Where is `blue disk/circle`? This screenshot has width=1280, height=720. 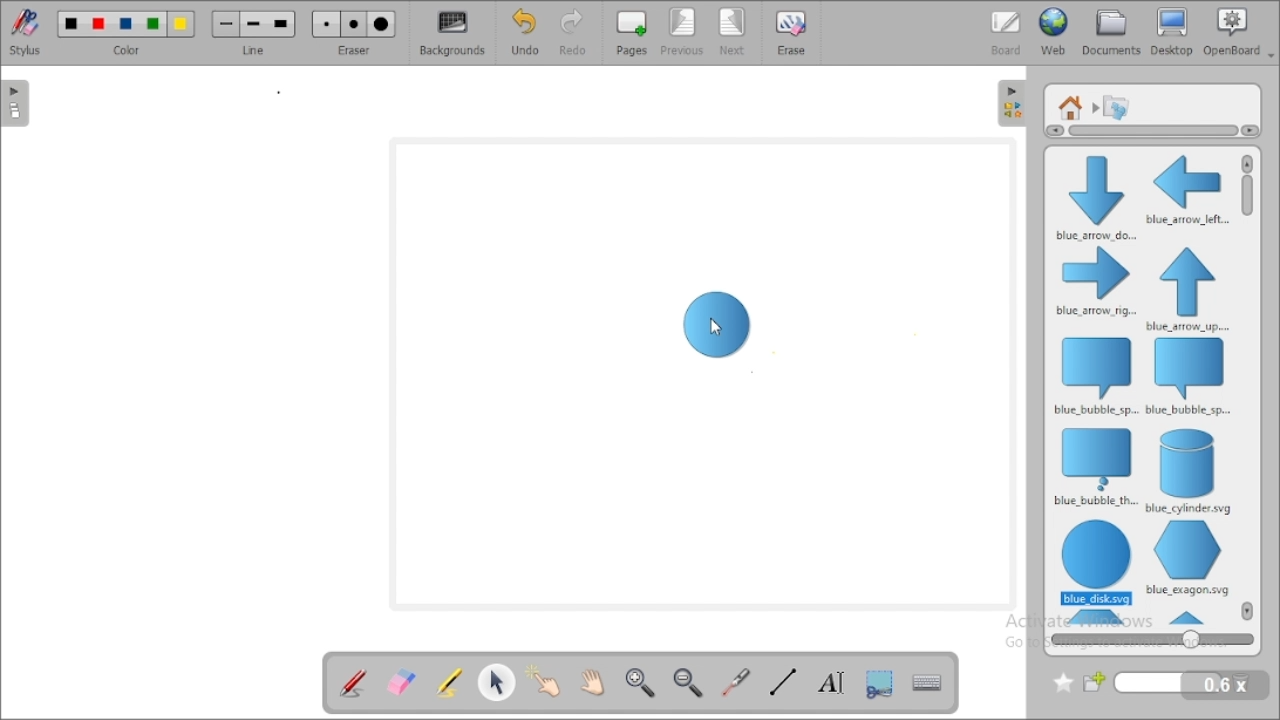
blue disk/circle is located at coordinates (1095, 563).